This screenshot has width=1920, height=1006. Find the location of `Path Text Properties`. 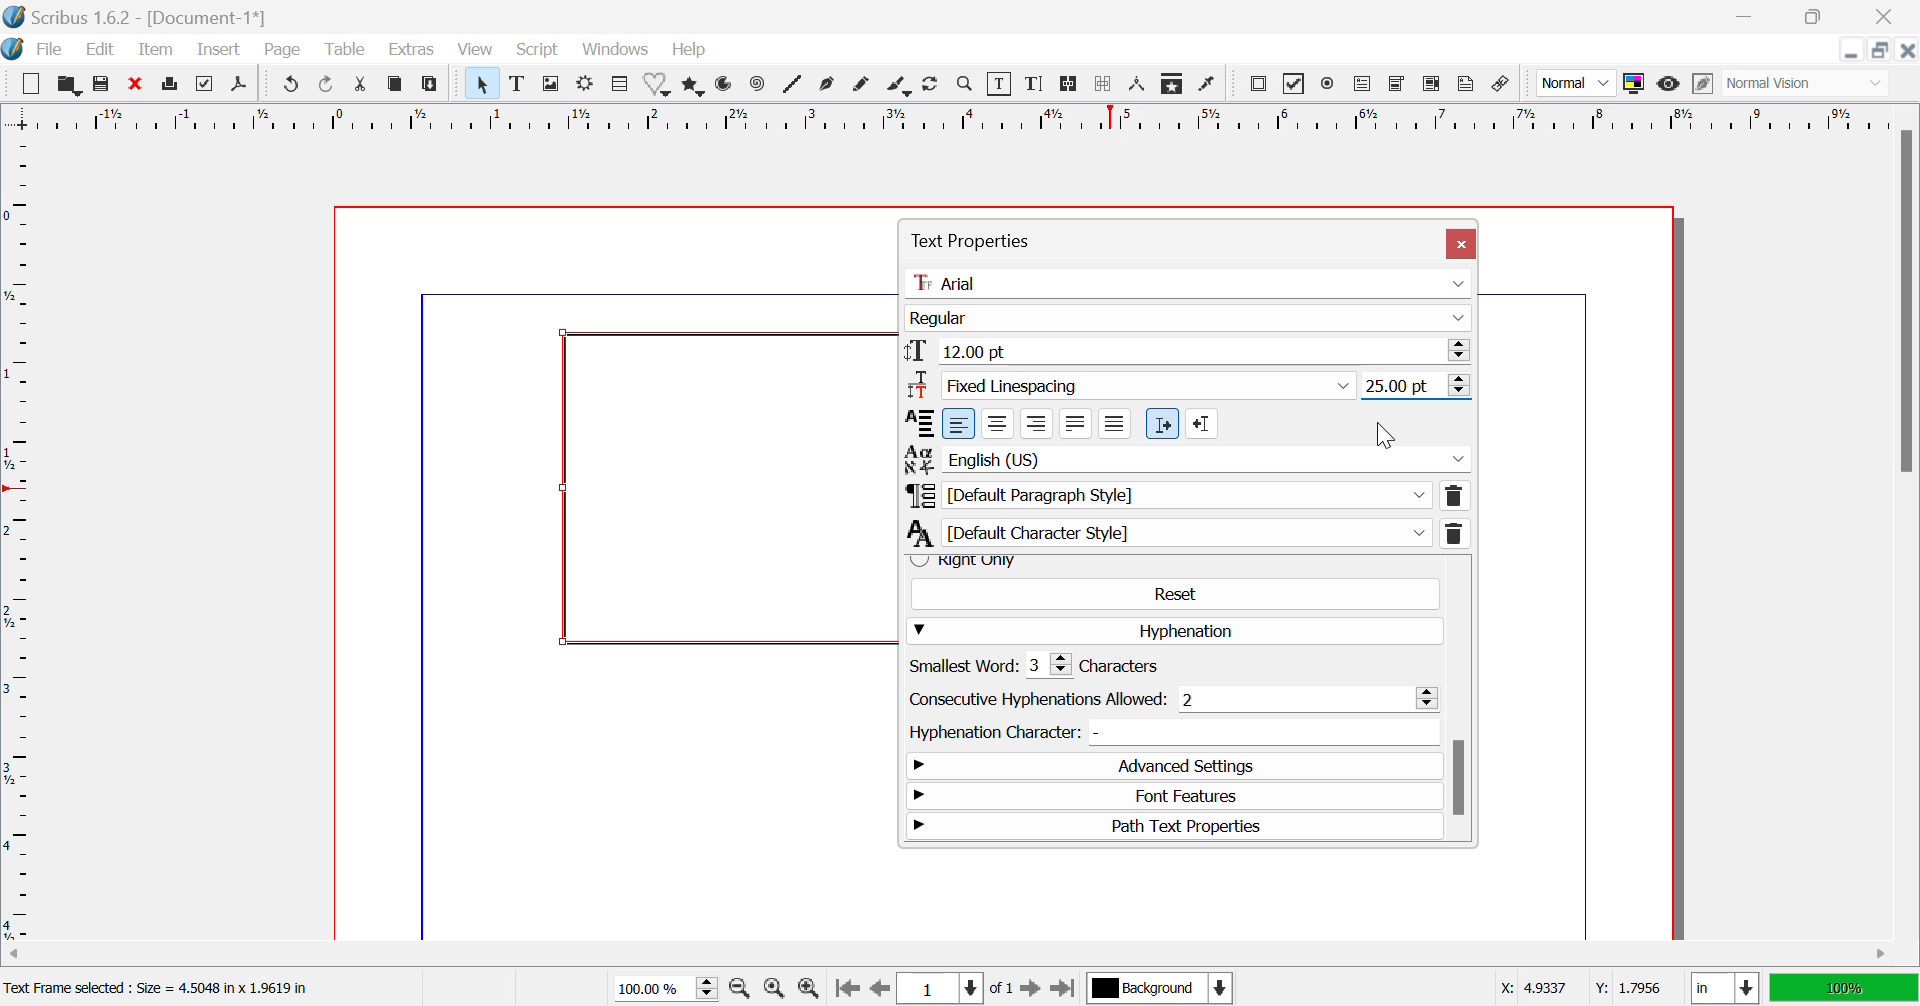

Path Text Properties is located at coordinates (1176, 826).